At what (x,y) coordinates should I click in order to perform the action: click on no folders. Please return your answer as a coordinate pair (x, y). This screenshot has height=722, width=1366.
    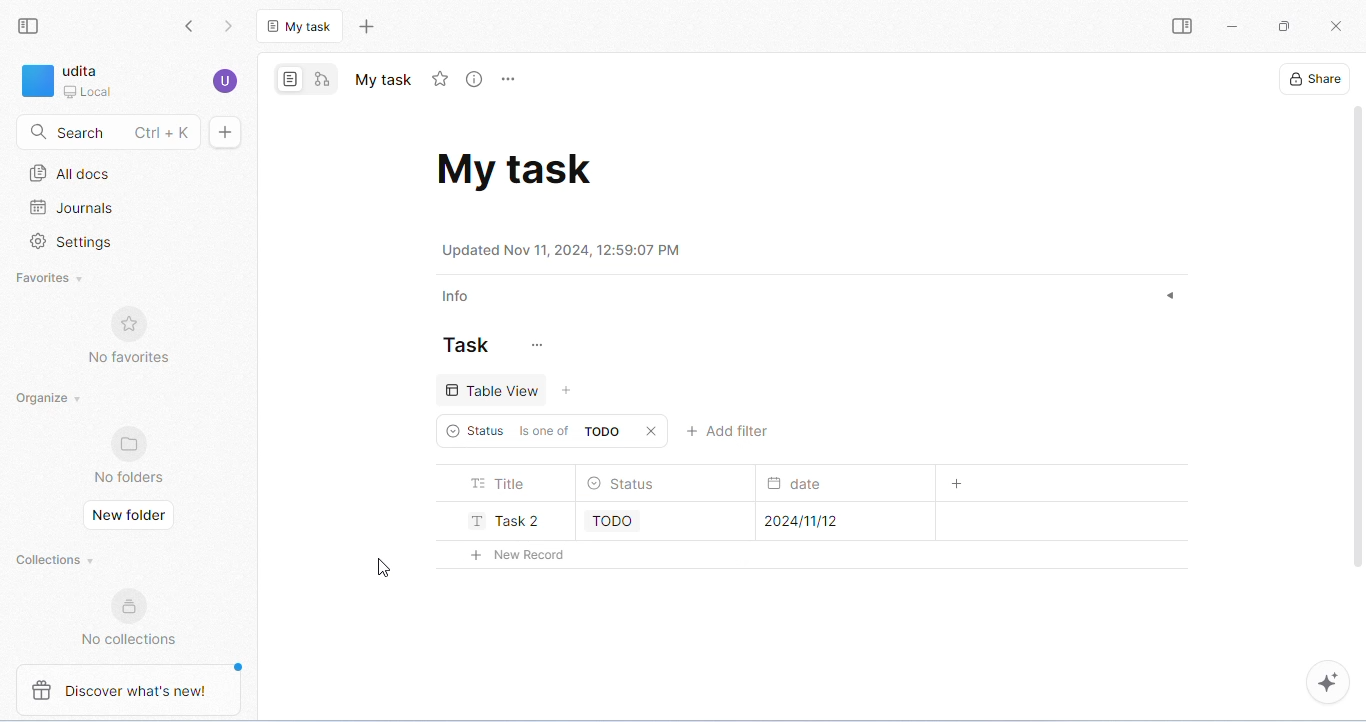
    Looking at the image, I should click on (130, 454).